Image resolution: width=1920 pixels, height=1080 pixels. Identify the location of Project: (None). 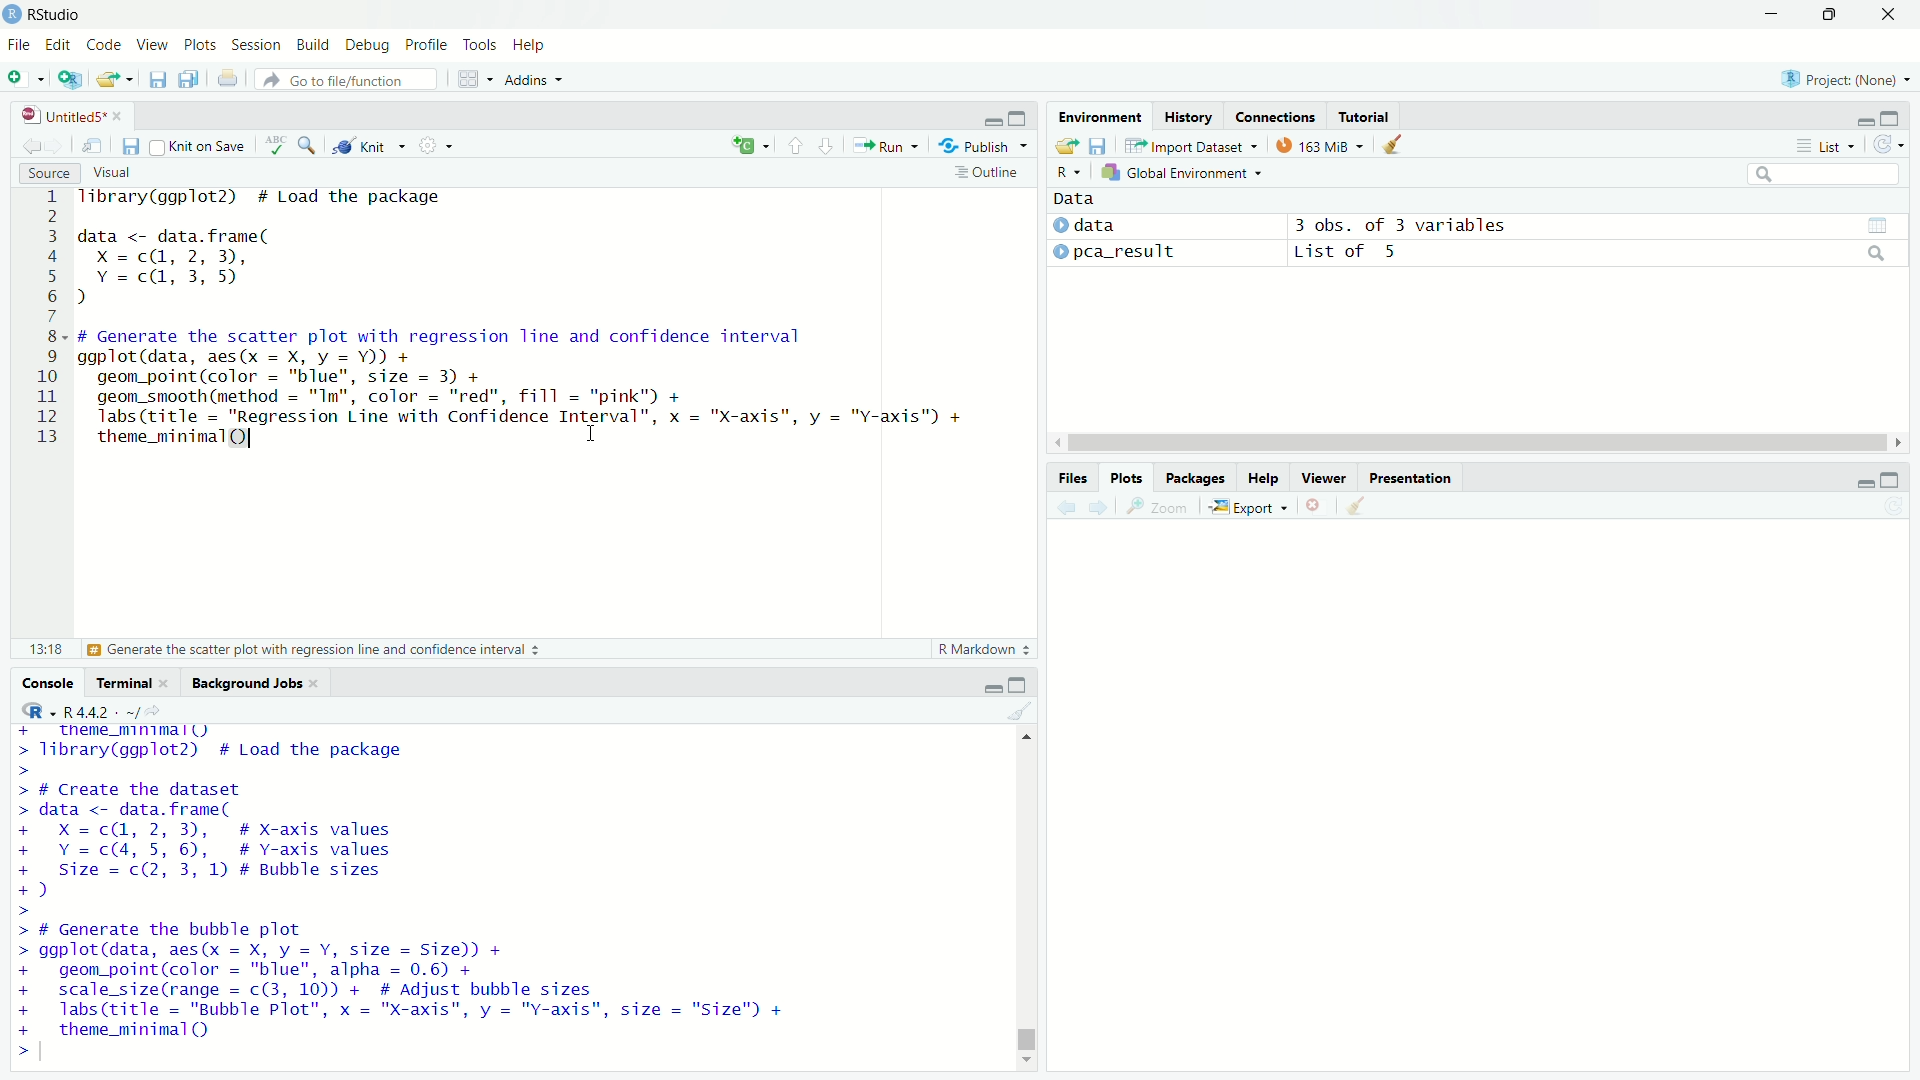
(1843, 78).